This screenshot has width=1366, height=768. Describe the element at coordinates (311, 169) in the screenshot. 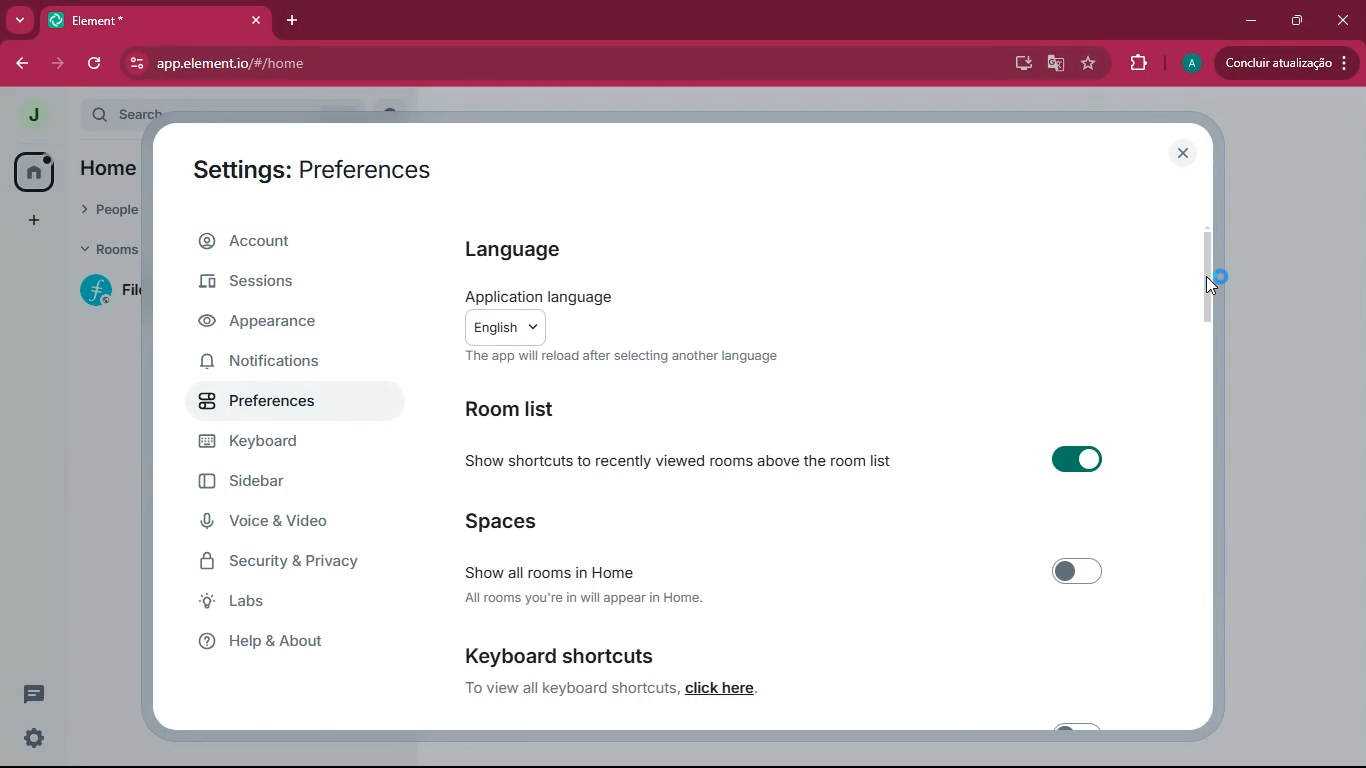

I see `Settings : Preferences` at that location.